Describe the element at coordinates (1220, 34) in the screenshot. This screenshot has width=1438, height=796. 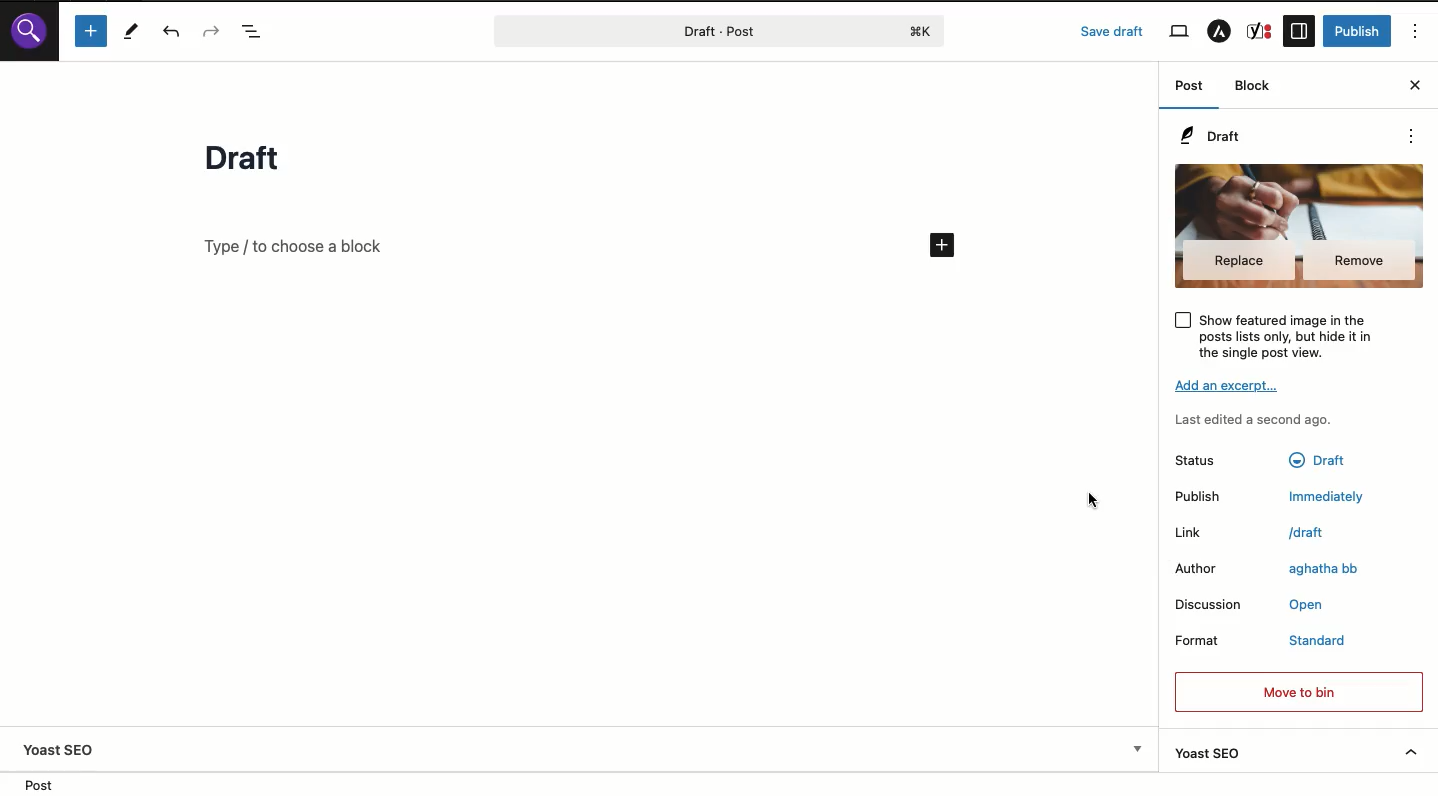
I see `Astra` at that location.